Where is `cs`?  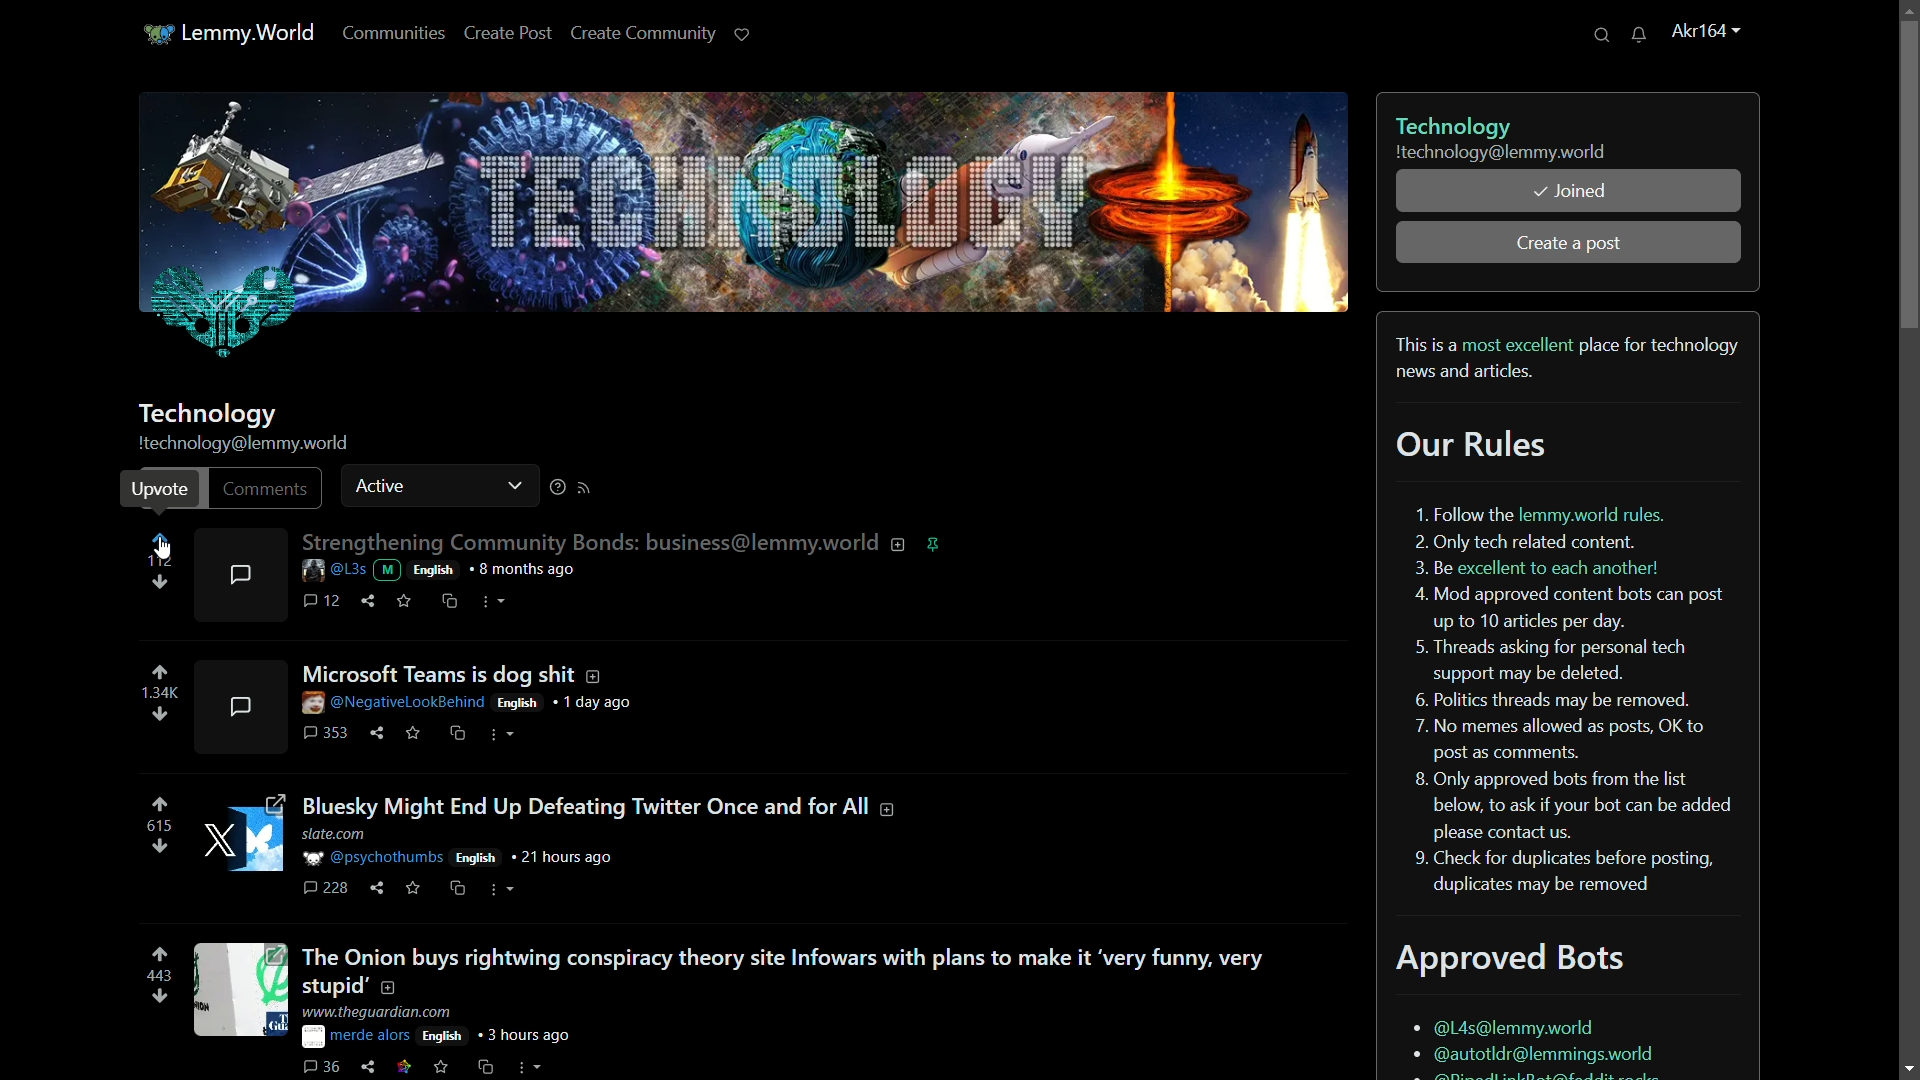 cs is located at coordinates (458, 890).